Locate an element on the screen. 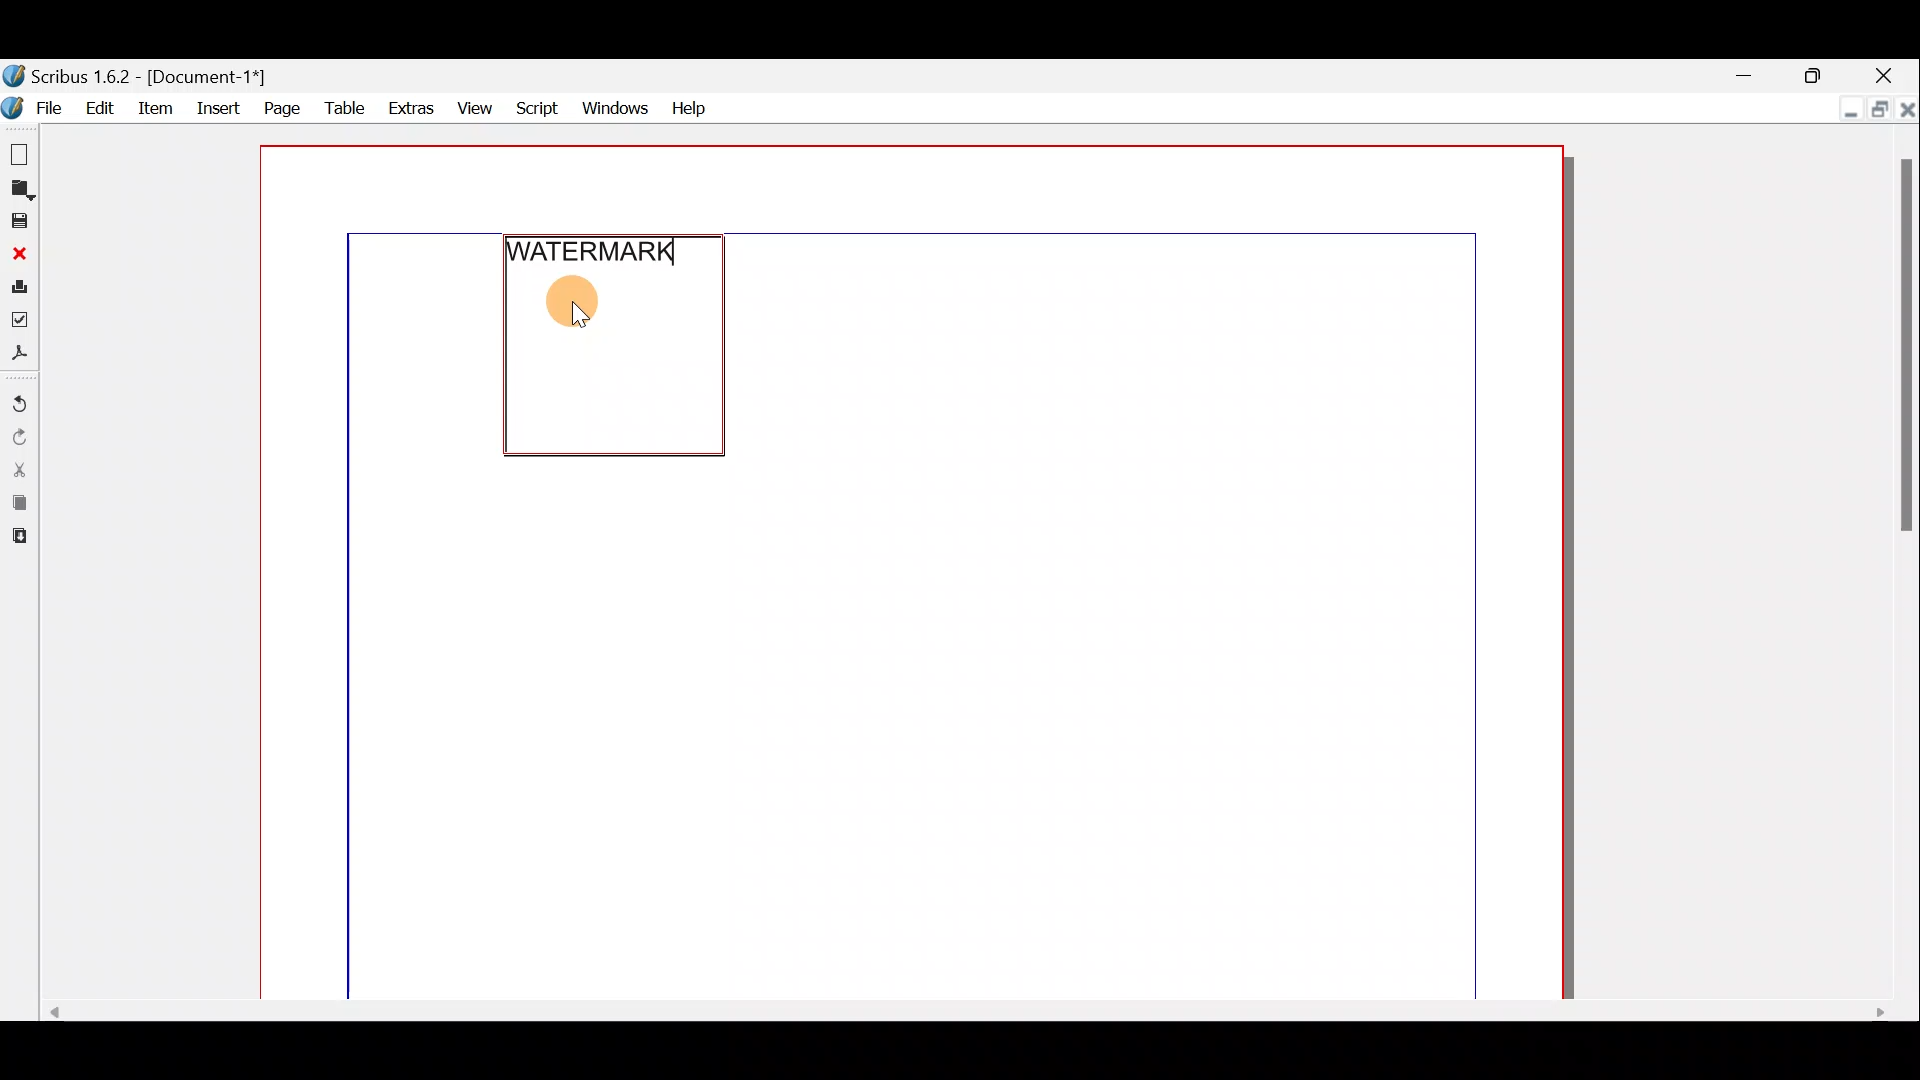 The height and width of the screenshot is (1080, 1920). Script is located at coordinates (539, 106).